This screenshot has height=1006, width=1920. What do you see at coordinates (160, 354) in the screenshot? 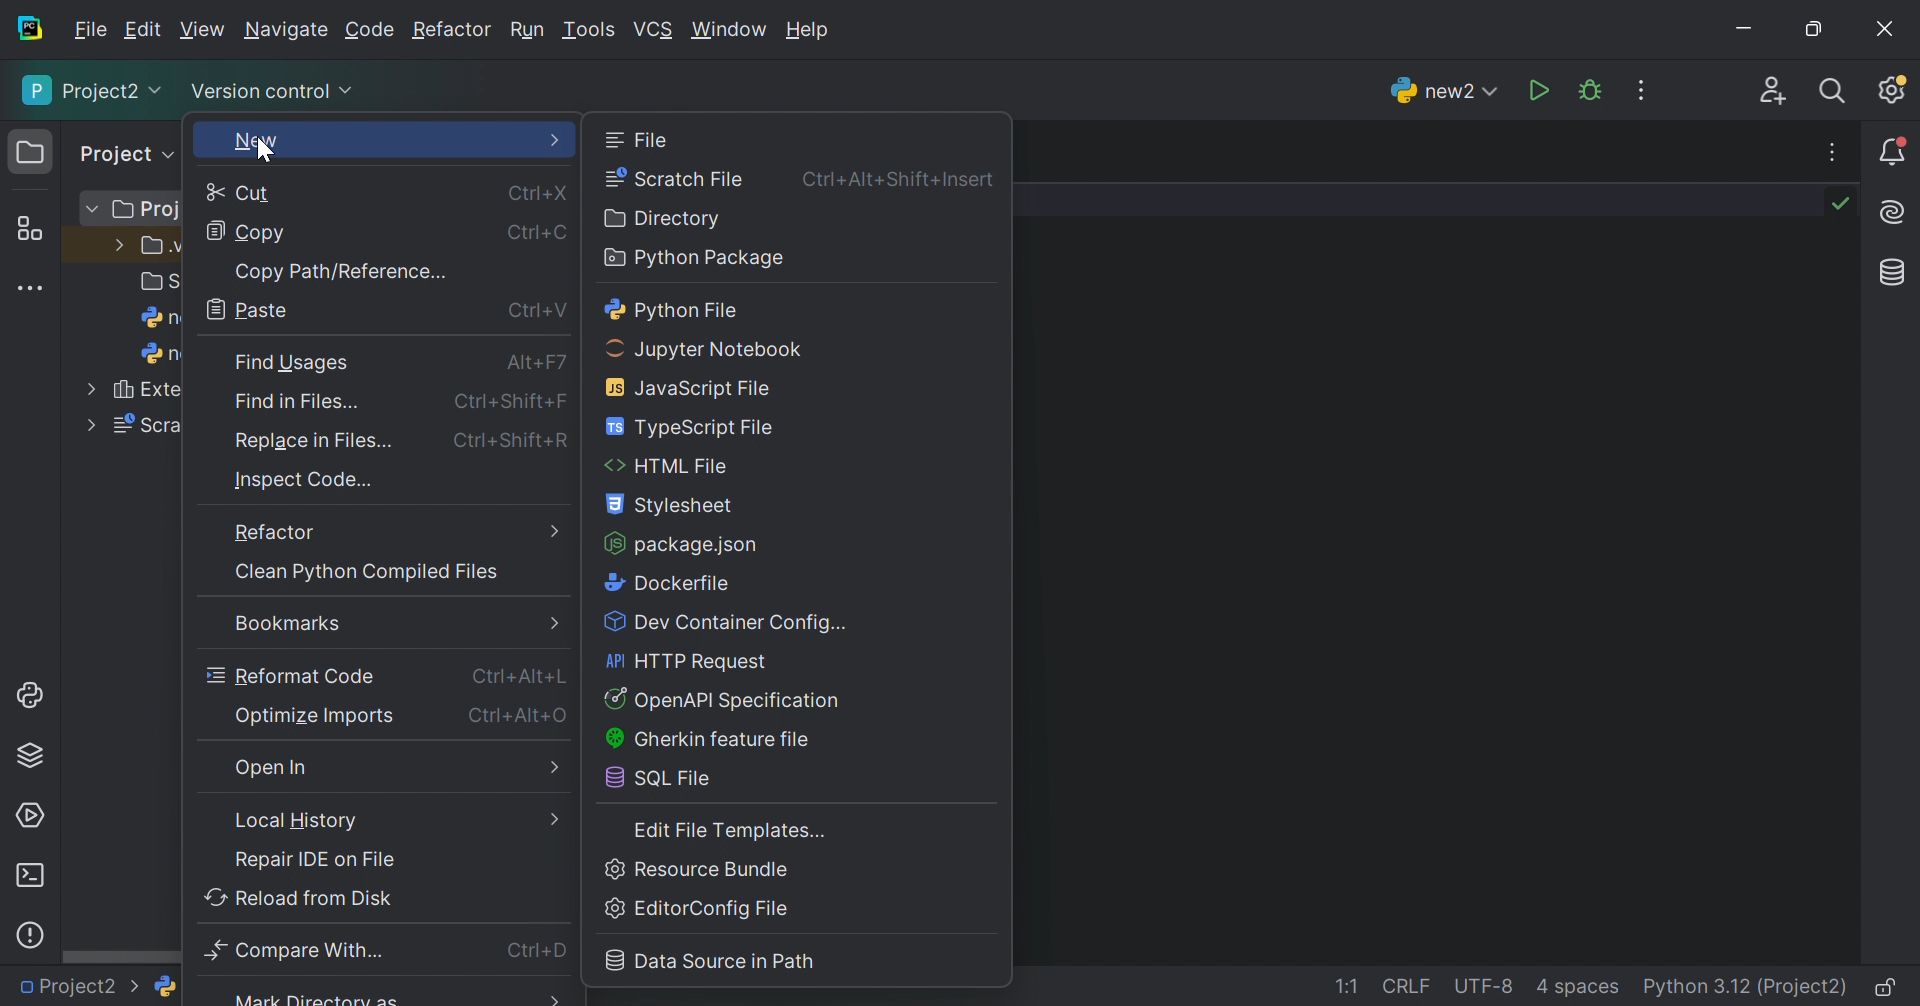
I see `n` at bounding box center [160, 354].